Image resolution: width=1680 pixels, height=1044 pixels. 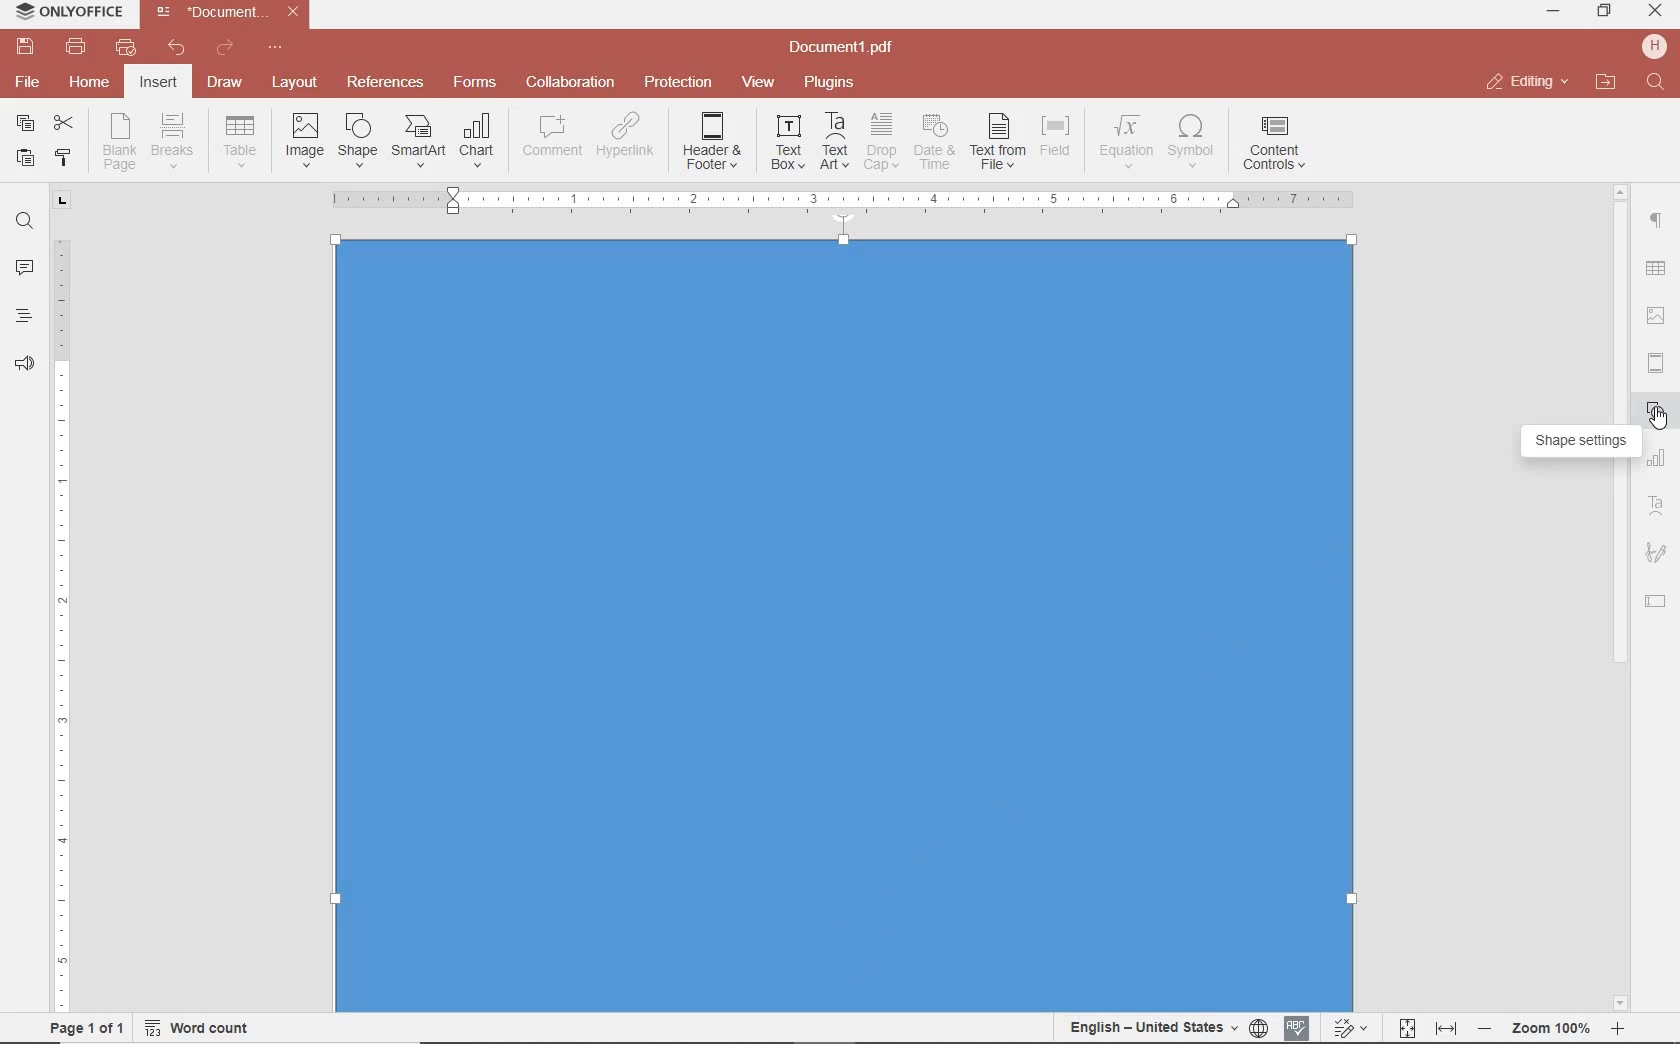 I want to click on close, so click(x=1526, y=82).